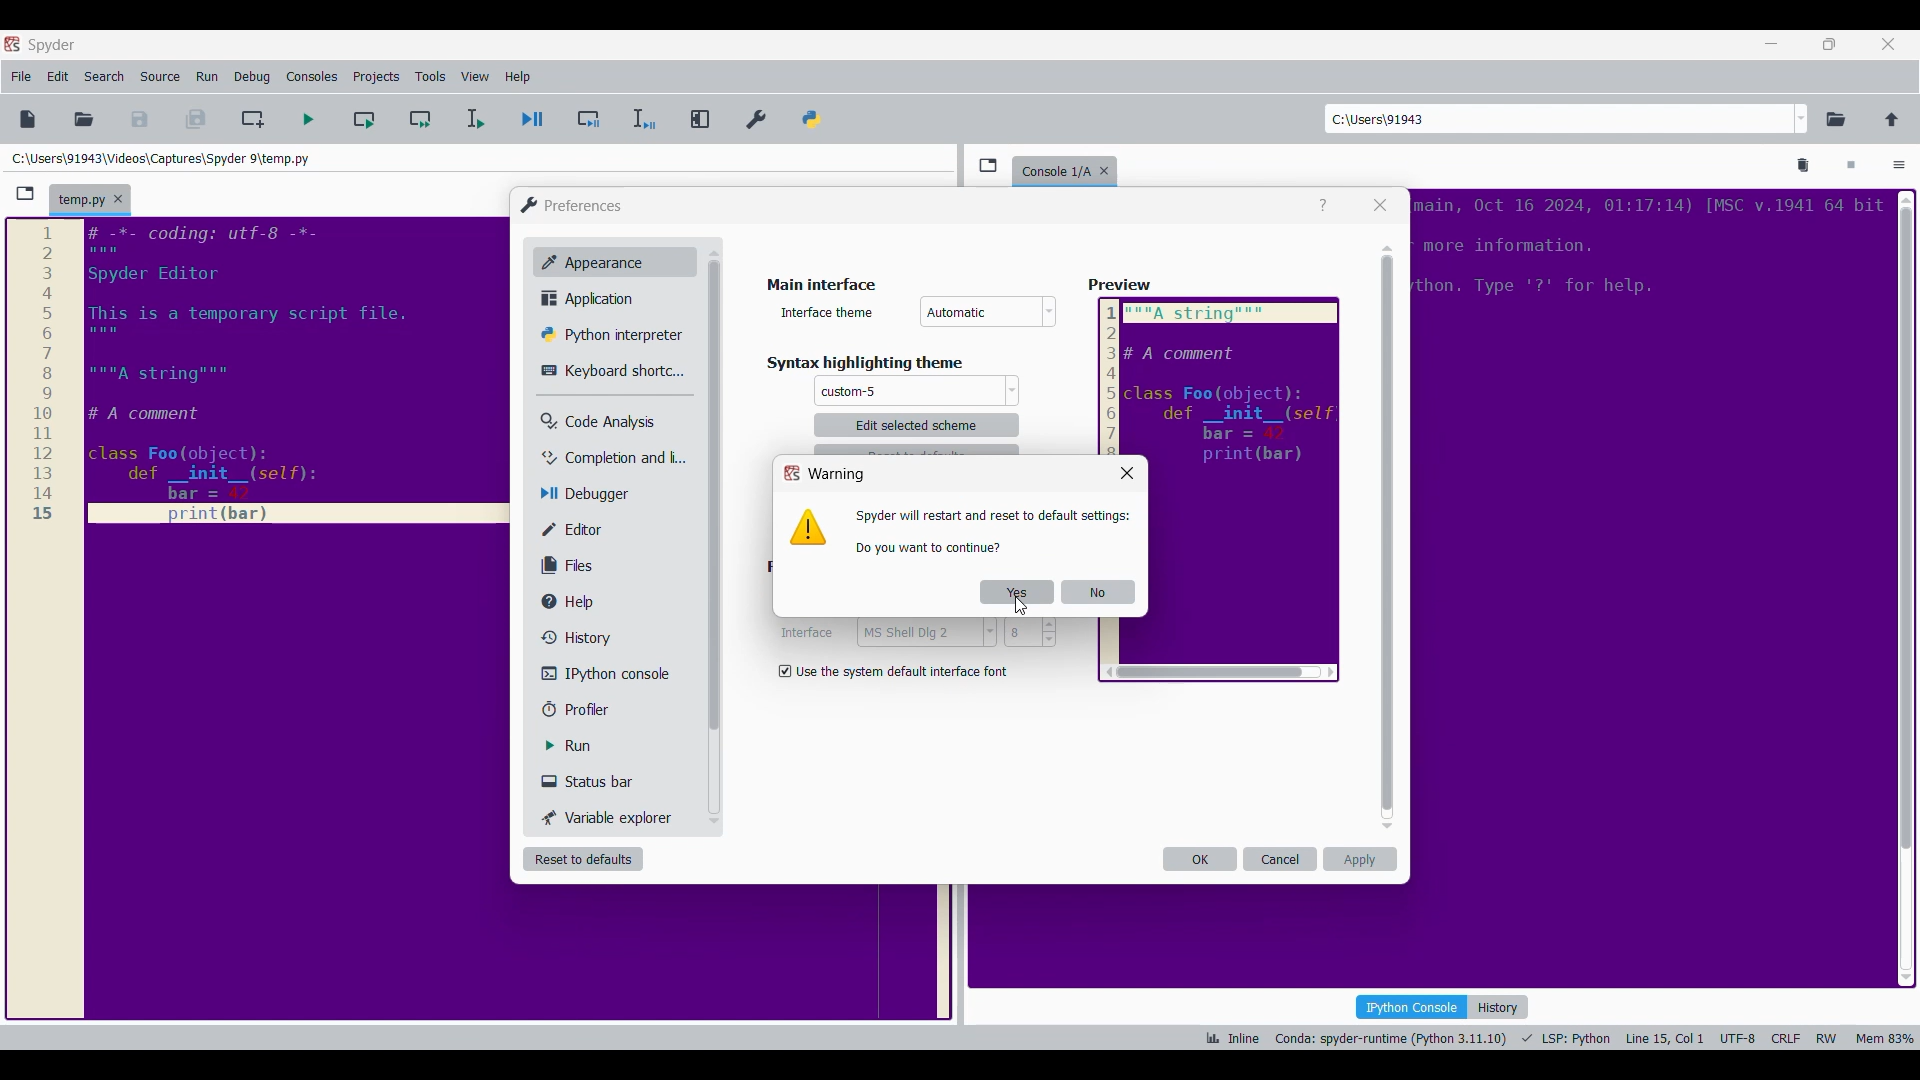 The height and width of the screenshot is (1080, 1920). I want to click on Editor, so click(616, 529).